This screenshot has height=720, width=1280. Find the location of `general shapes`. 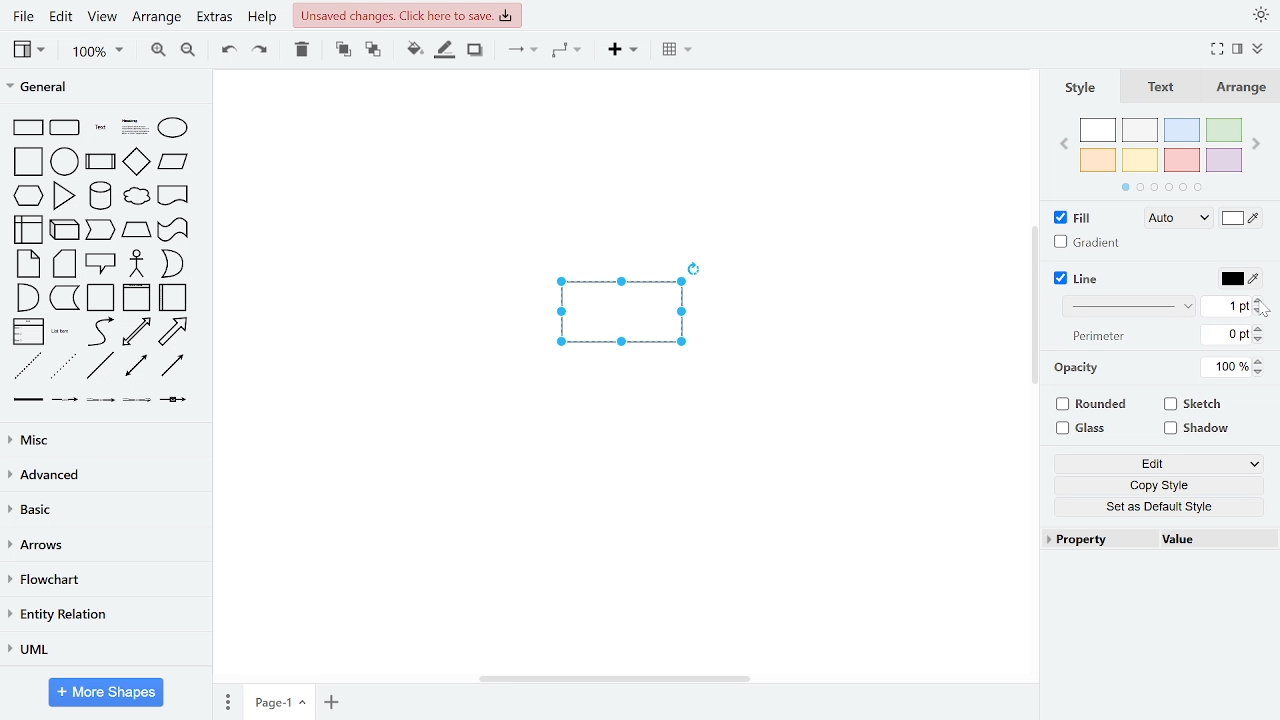

general shapes is located at coordinates (135, 331).